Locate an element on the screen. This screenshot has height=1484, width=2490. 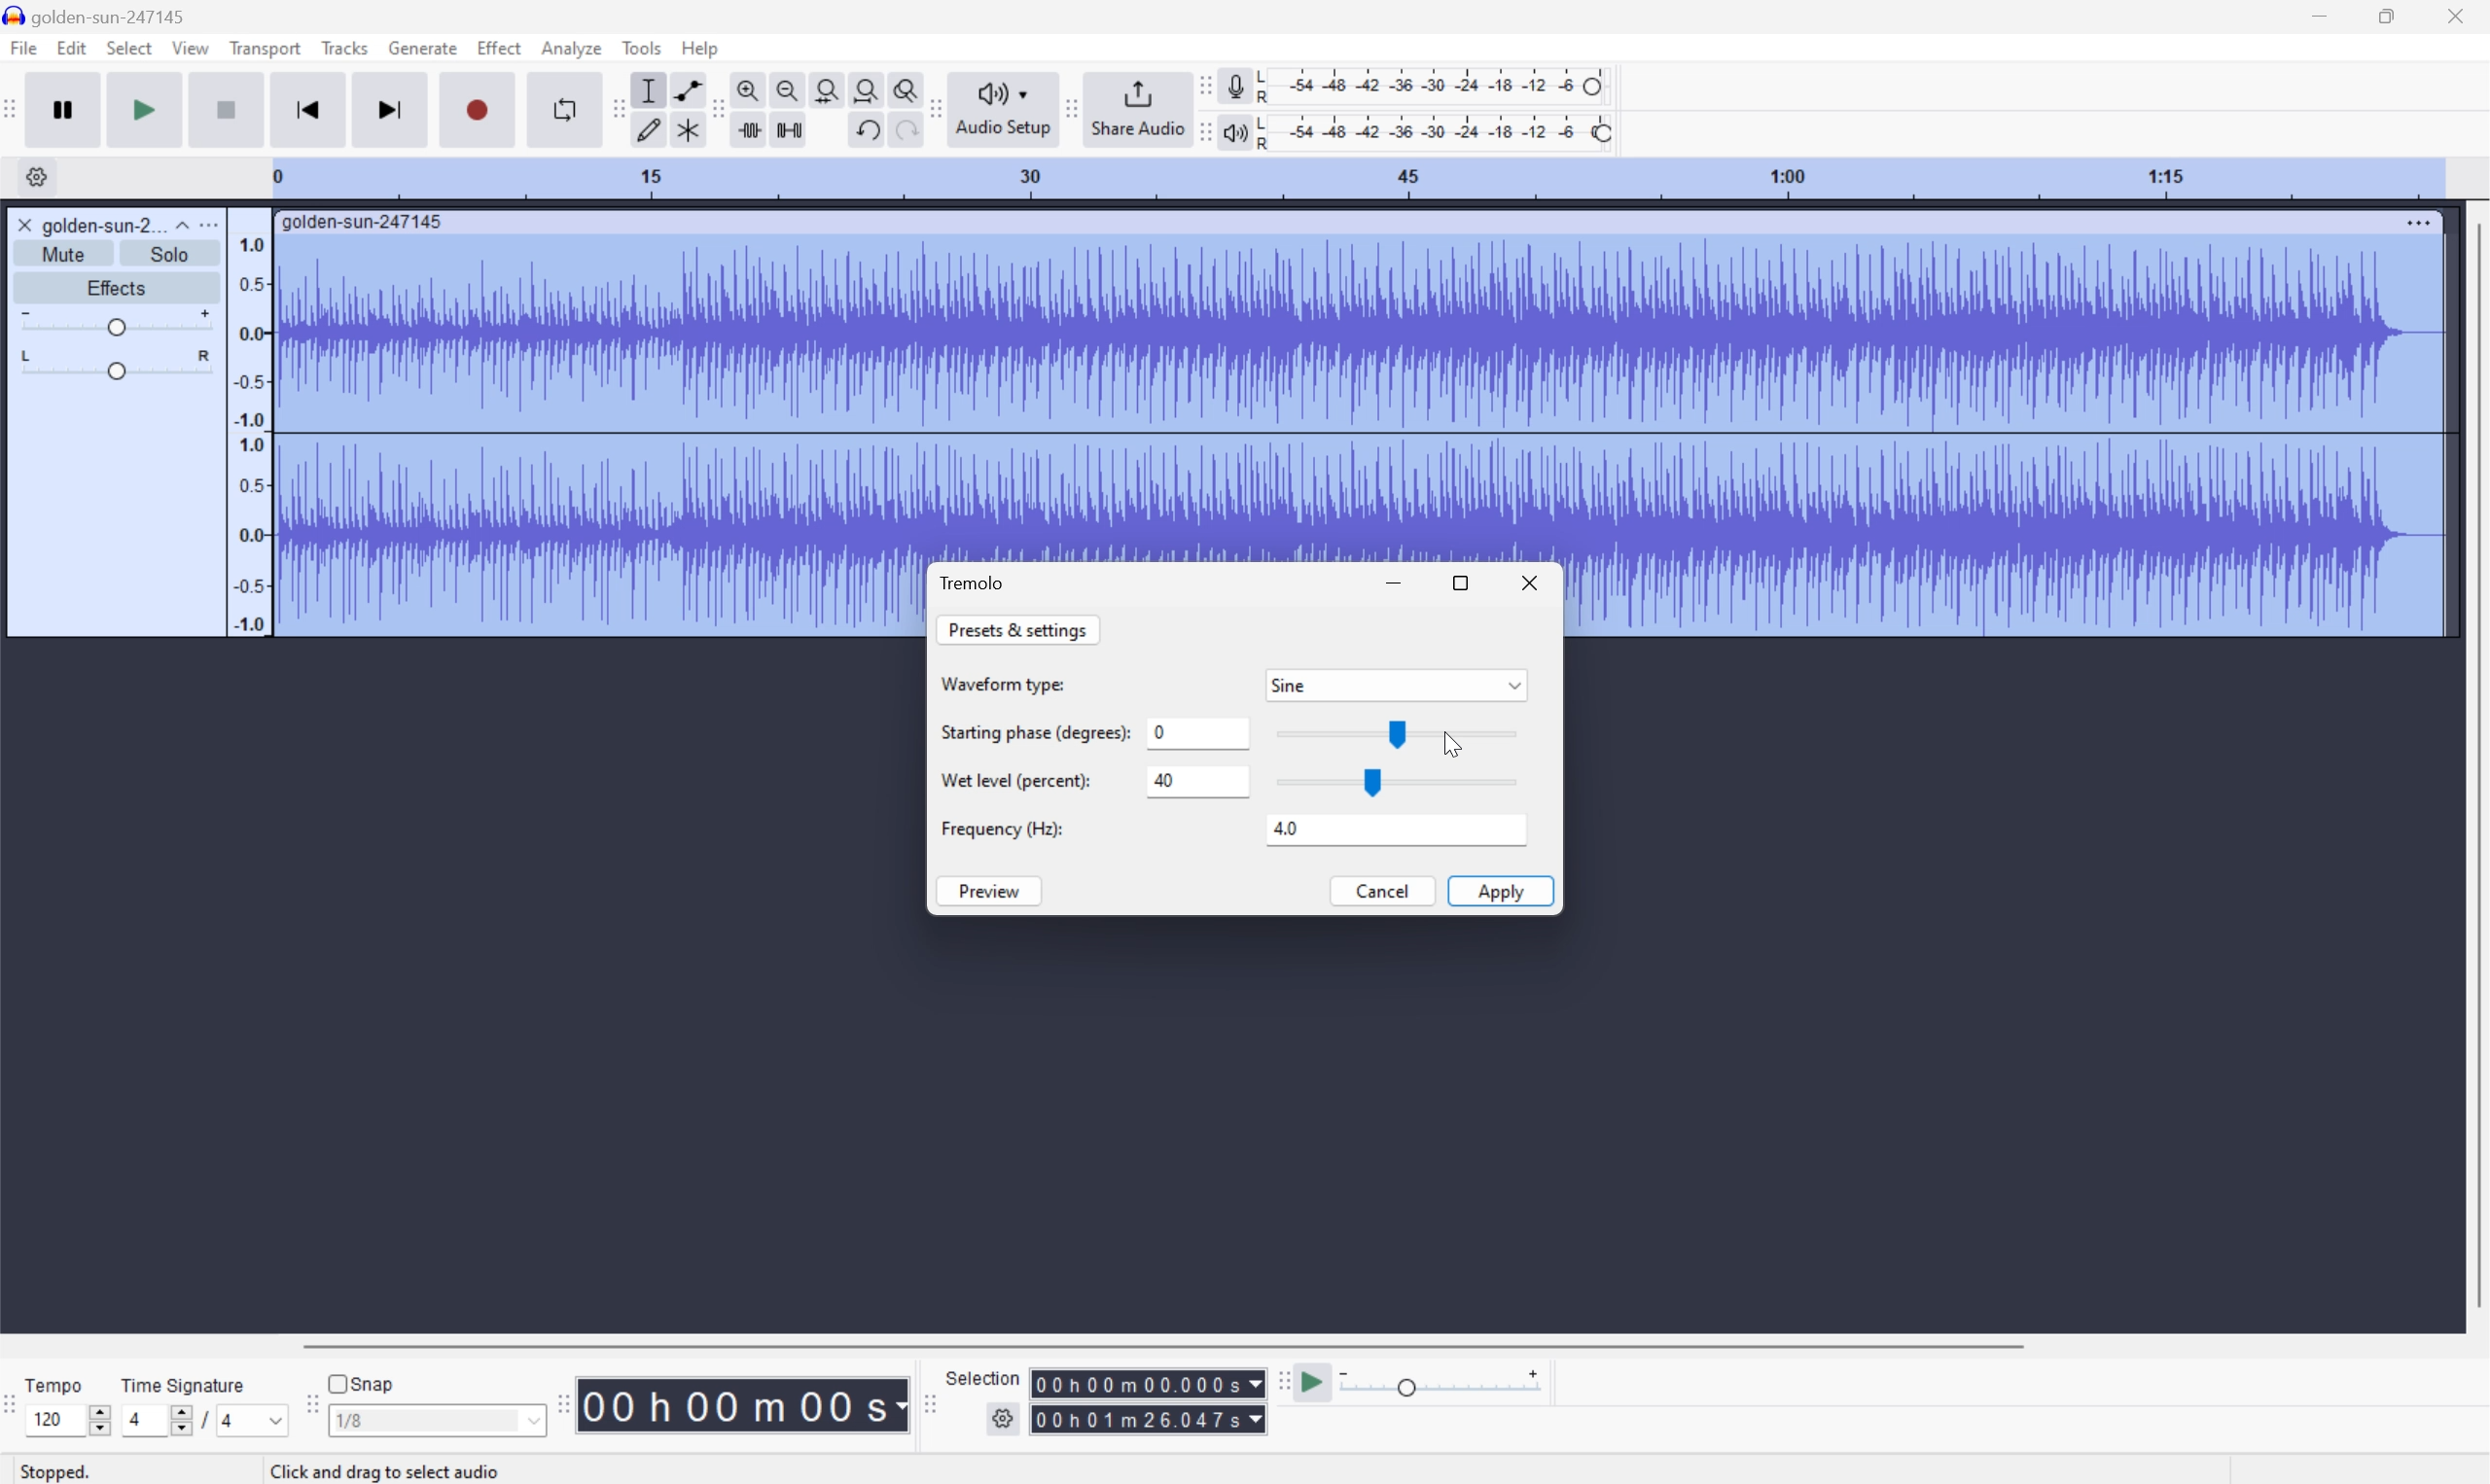
golden-sun is located at coordinates (83, 225).